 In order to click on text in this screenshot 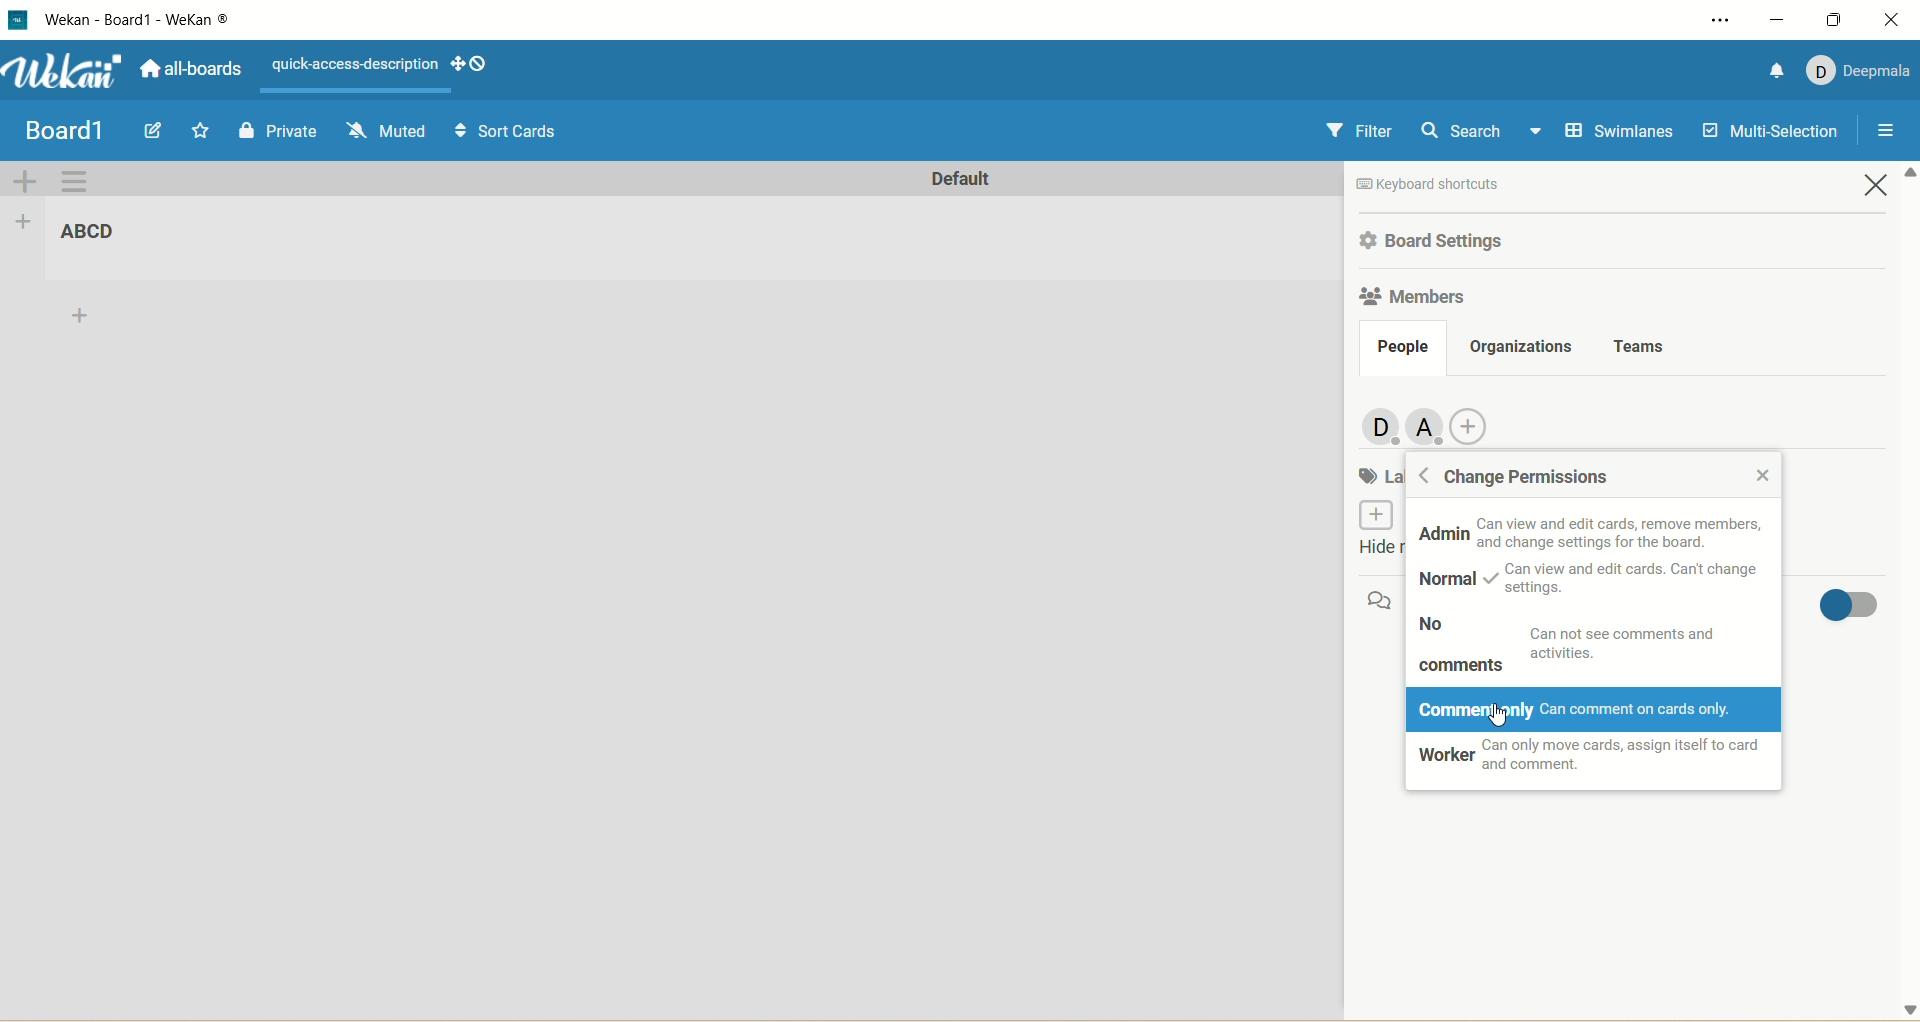, I will do `click(1617, 531)`.